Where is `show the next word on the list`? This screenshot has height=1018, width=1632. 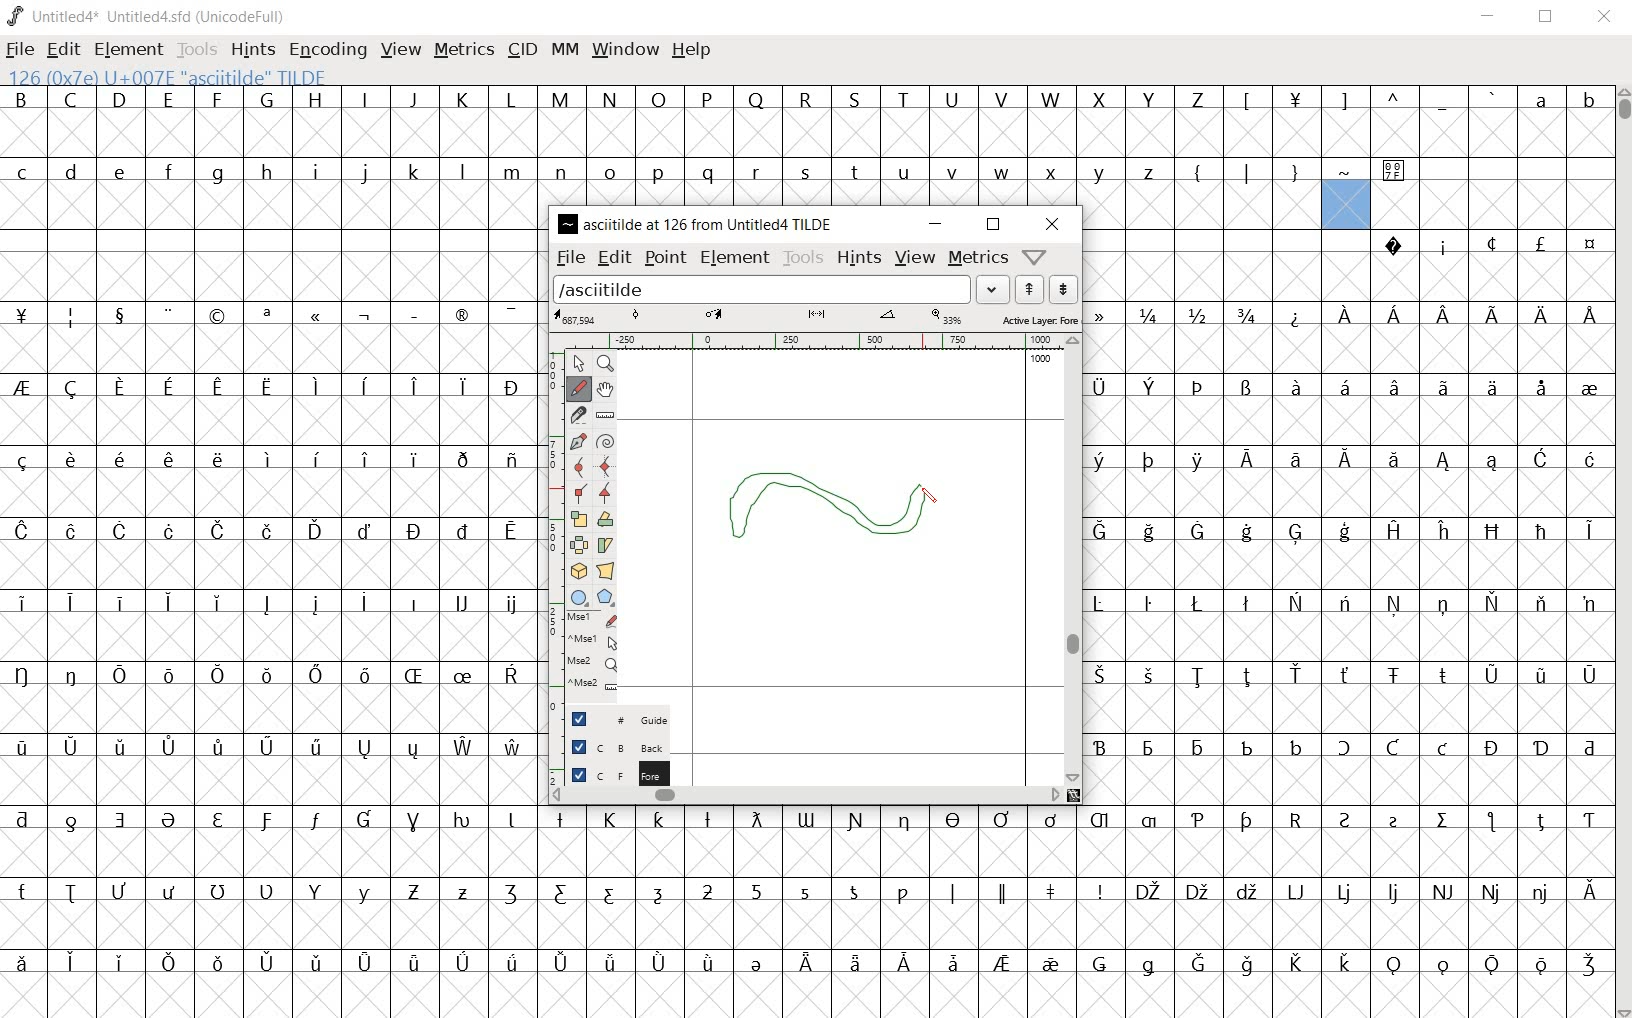
show the next word on the list is located at coordinates (1029, 289).